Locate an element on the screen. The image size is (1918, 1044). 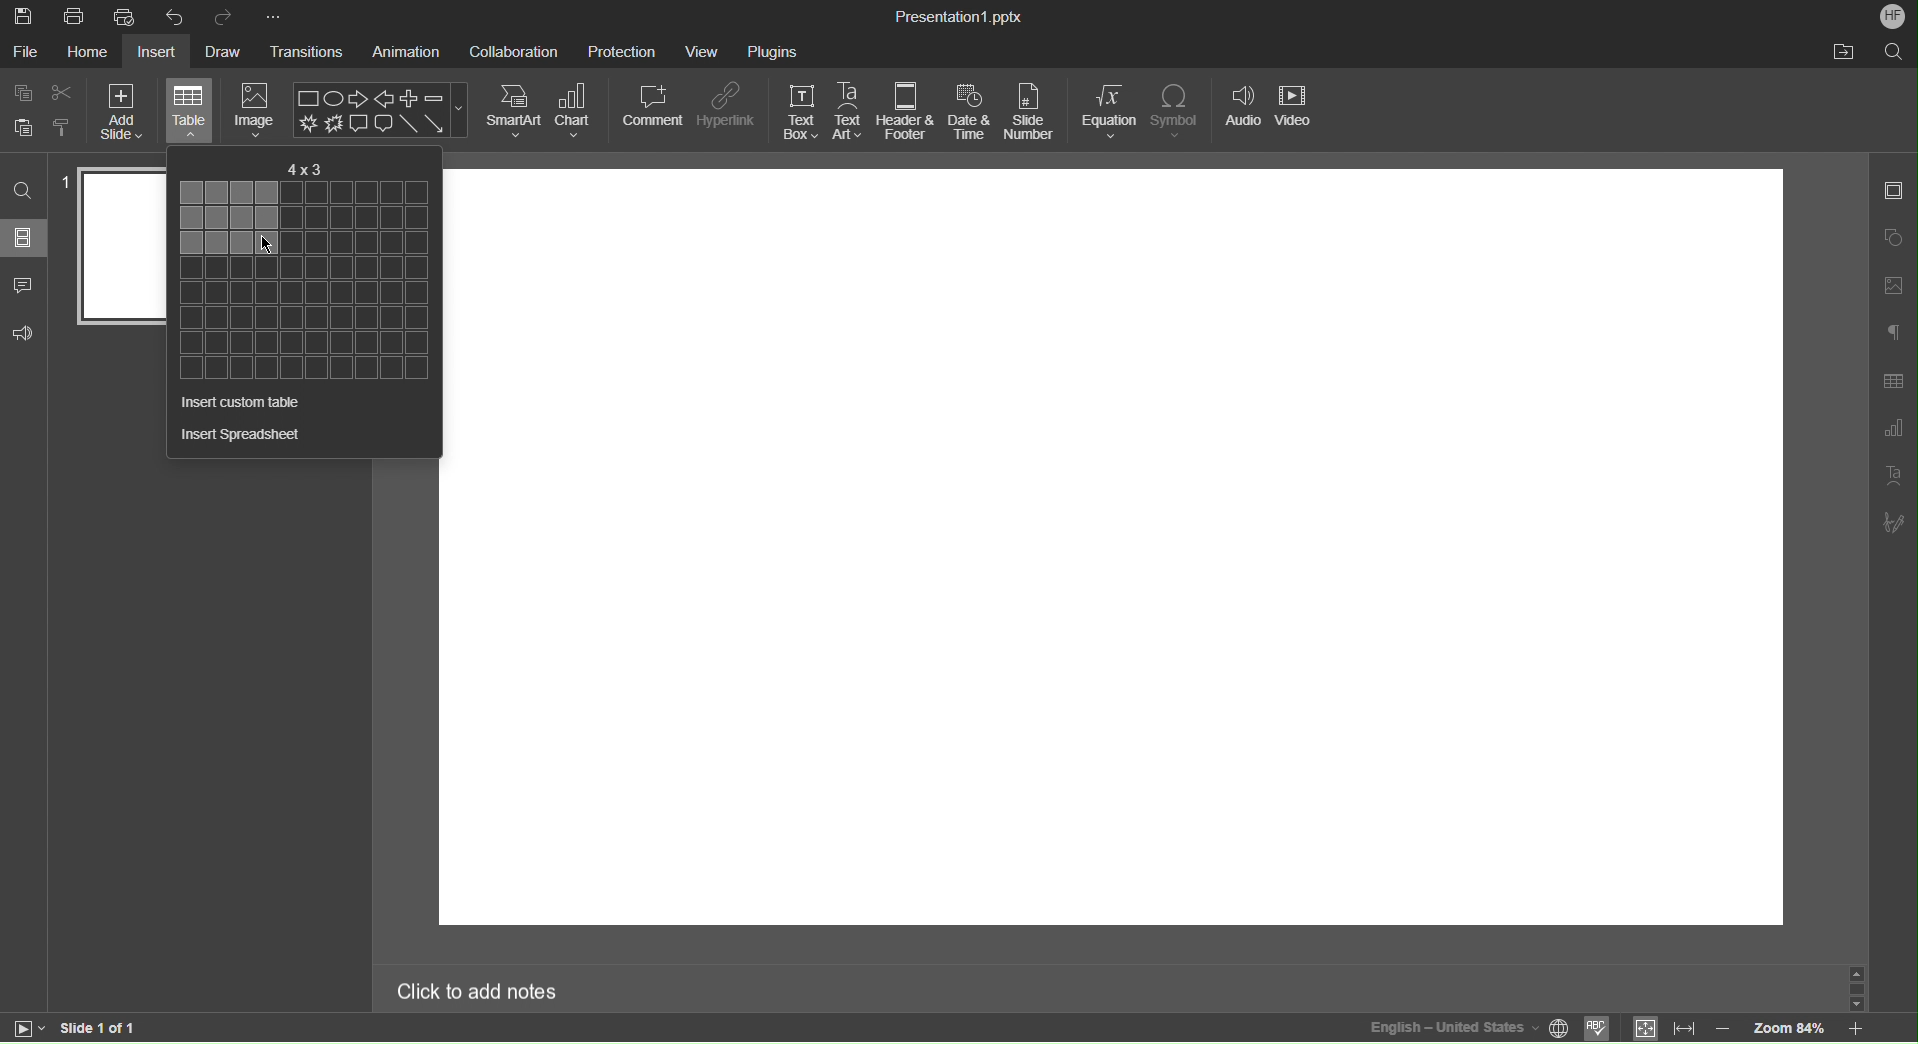
Draw is located at coordinates (226, 53).